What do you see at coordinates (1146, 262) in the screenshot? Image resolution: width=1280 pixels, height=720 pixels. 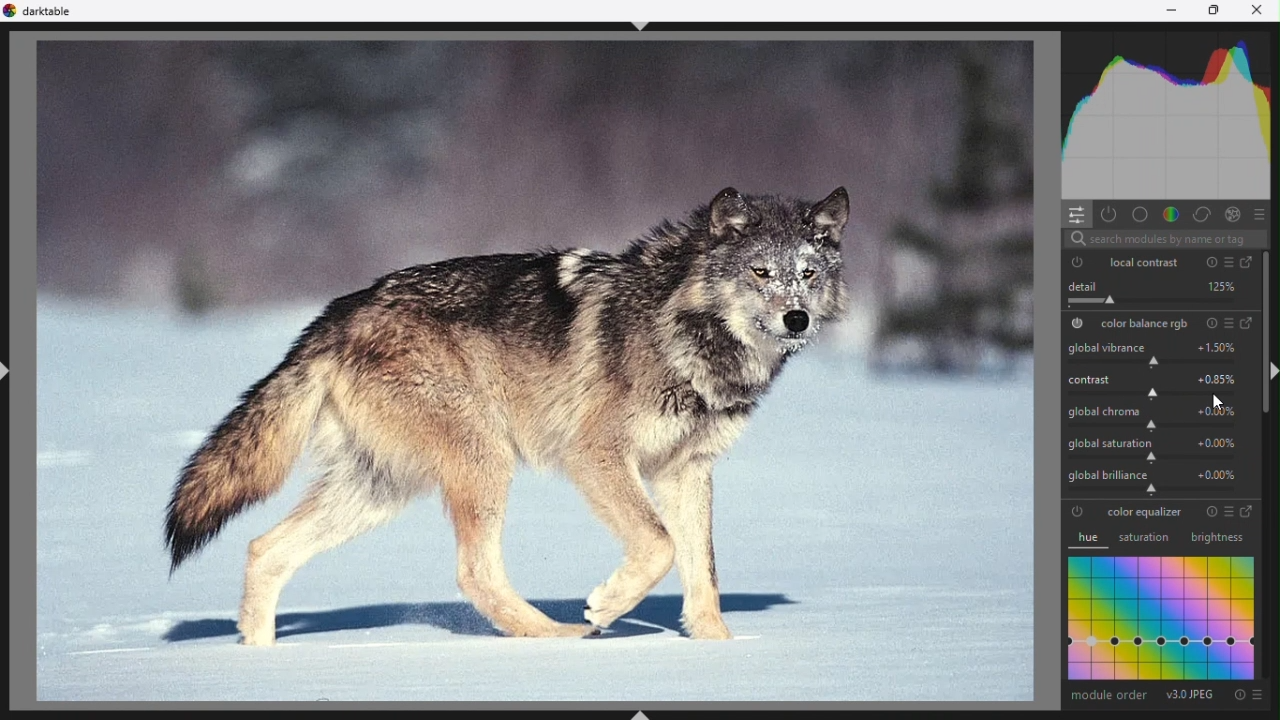 I see `local contrast` at bounding box center [1146, 262].